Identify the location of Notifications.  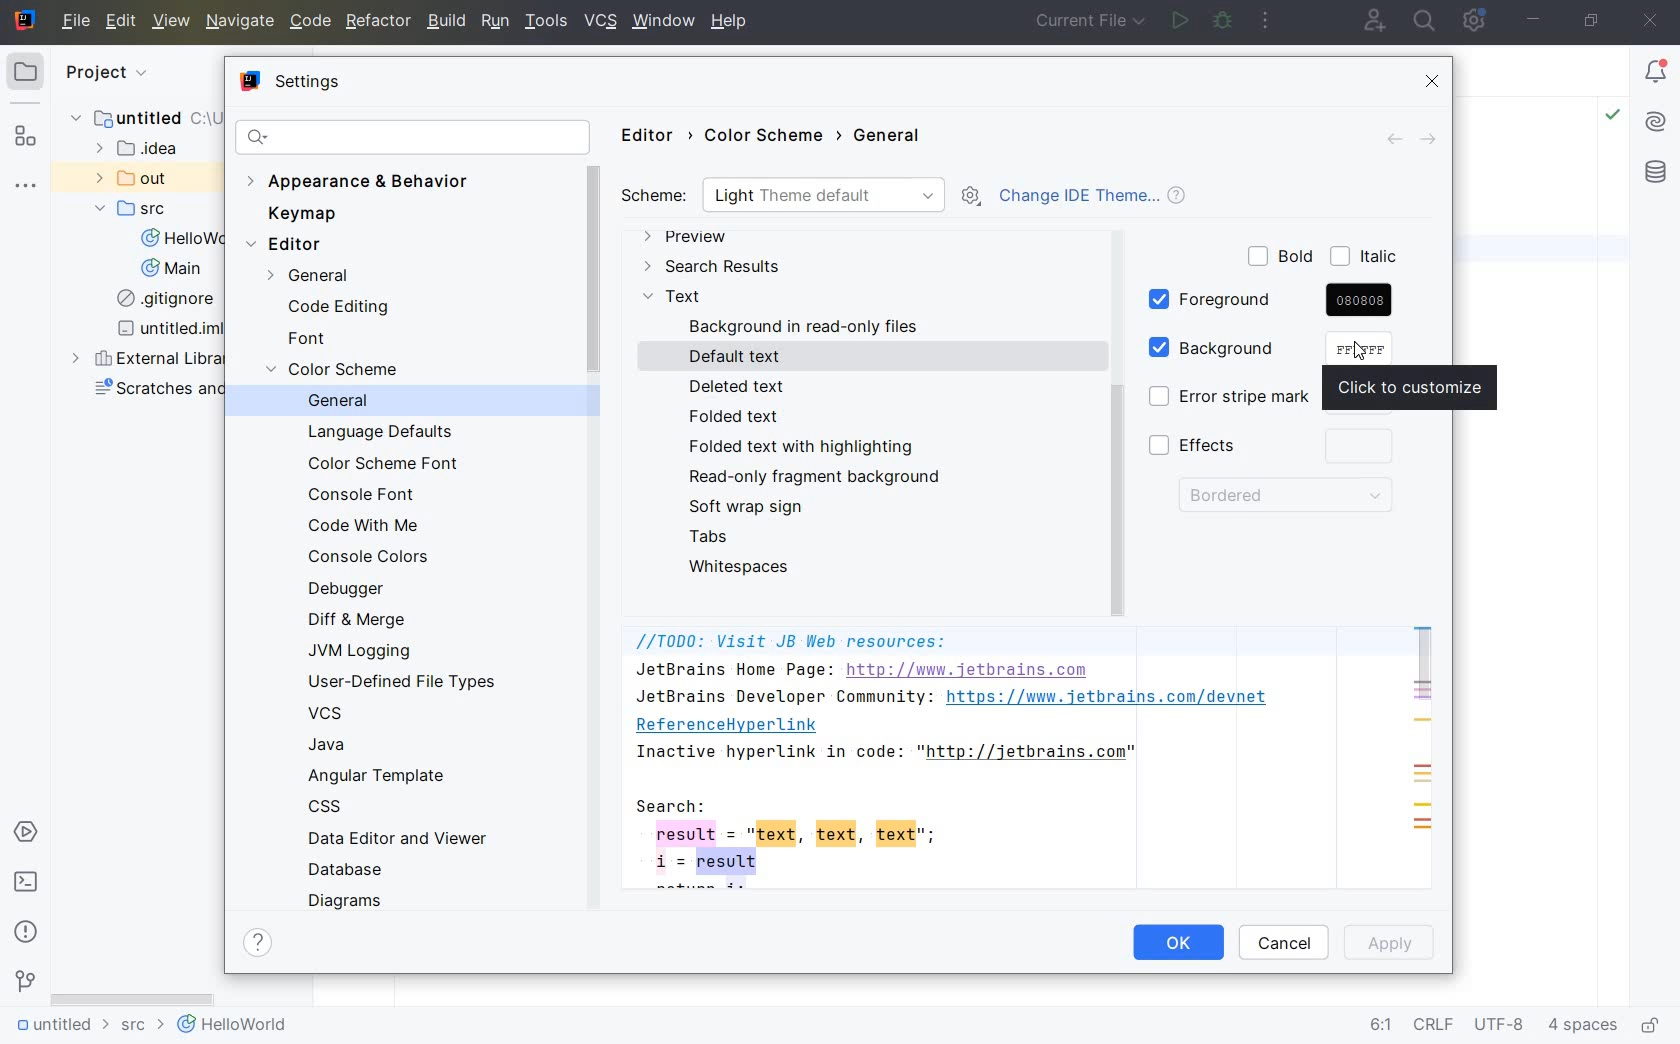
(1657, 73).